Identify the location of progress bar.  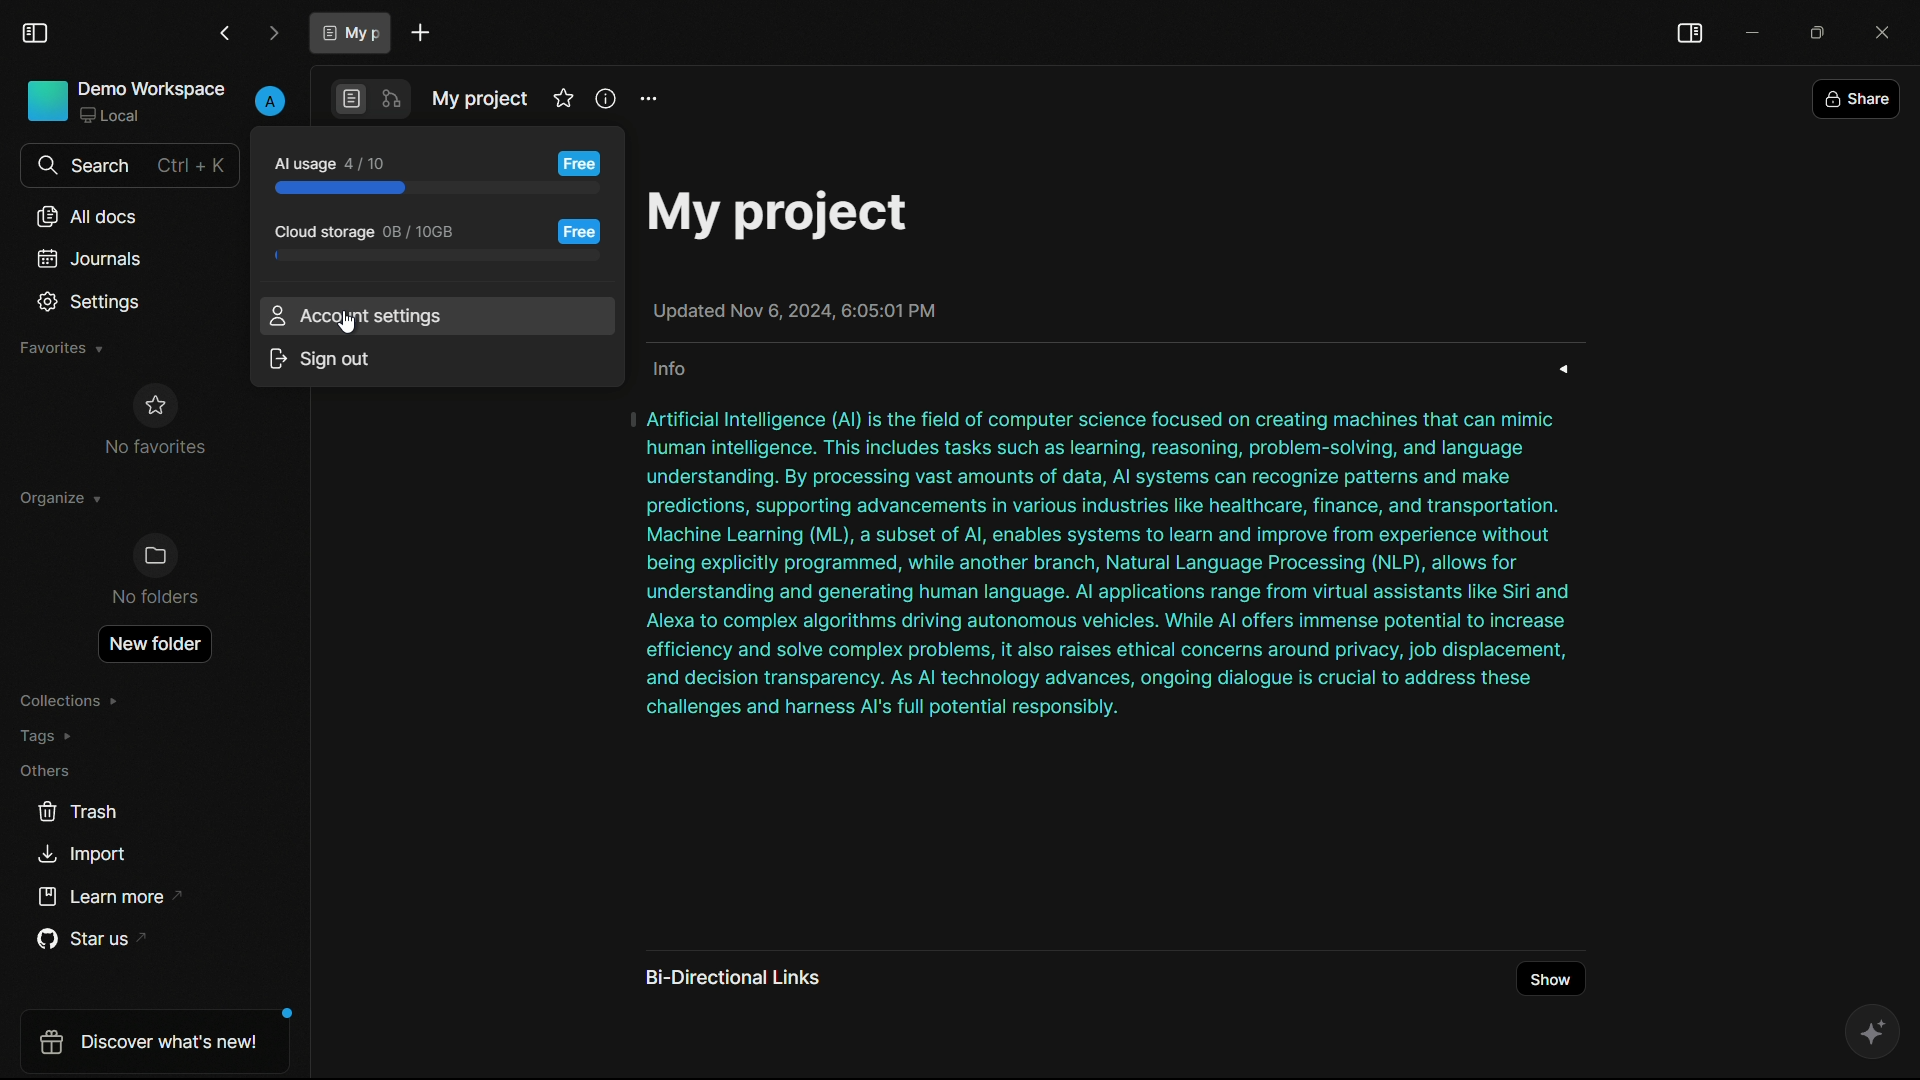
(434, 258).